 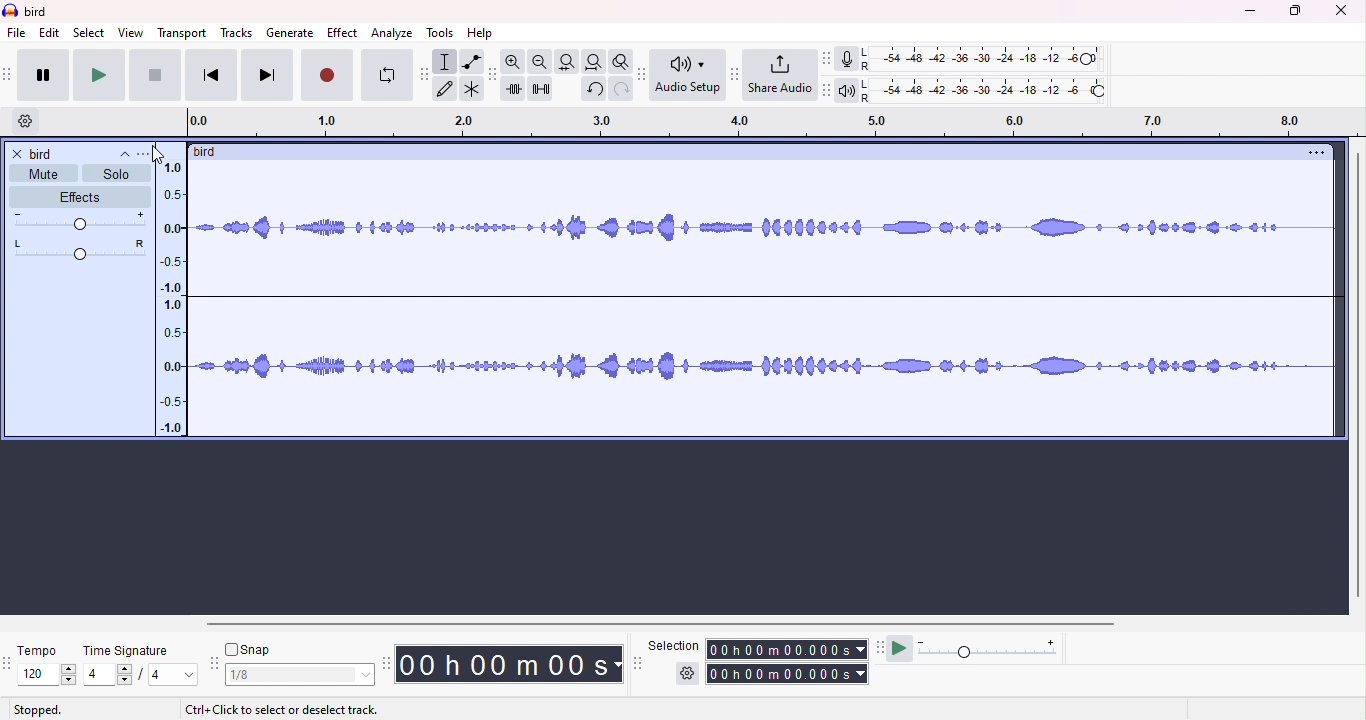 I want to click on undo, so click(x=593, y=89).